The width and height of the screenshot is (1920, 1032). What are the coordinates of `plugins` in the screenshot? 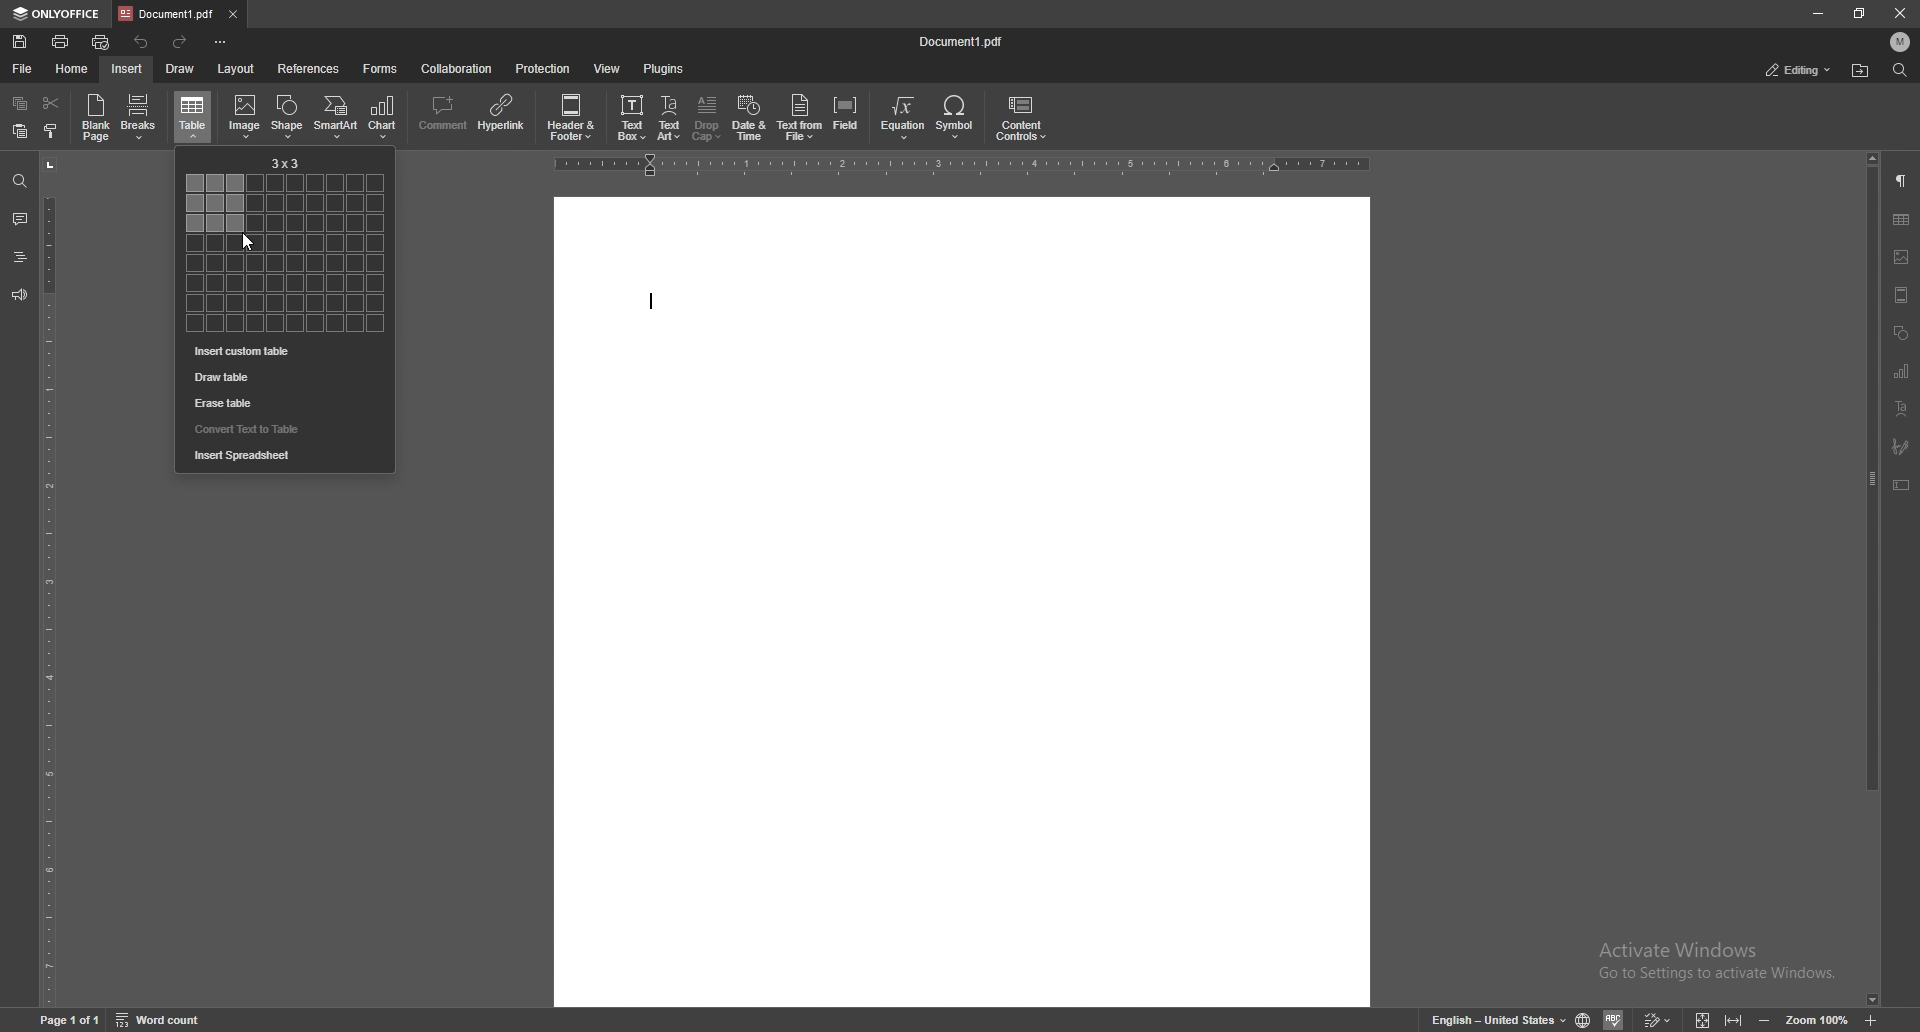 It's located at (666, 68).